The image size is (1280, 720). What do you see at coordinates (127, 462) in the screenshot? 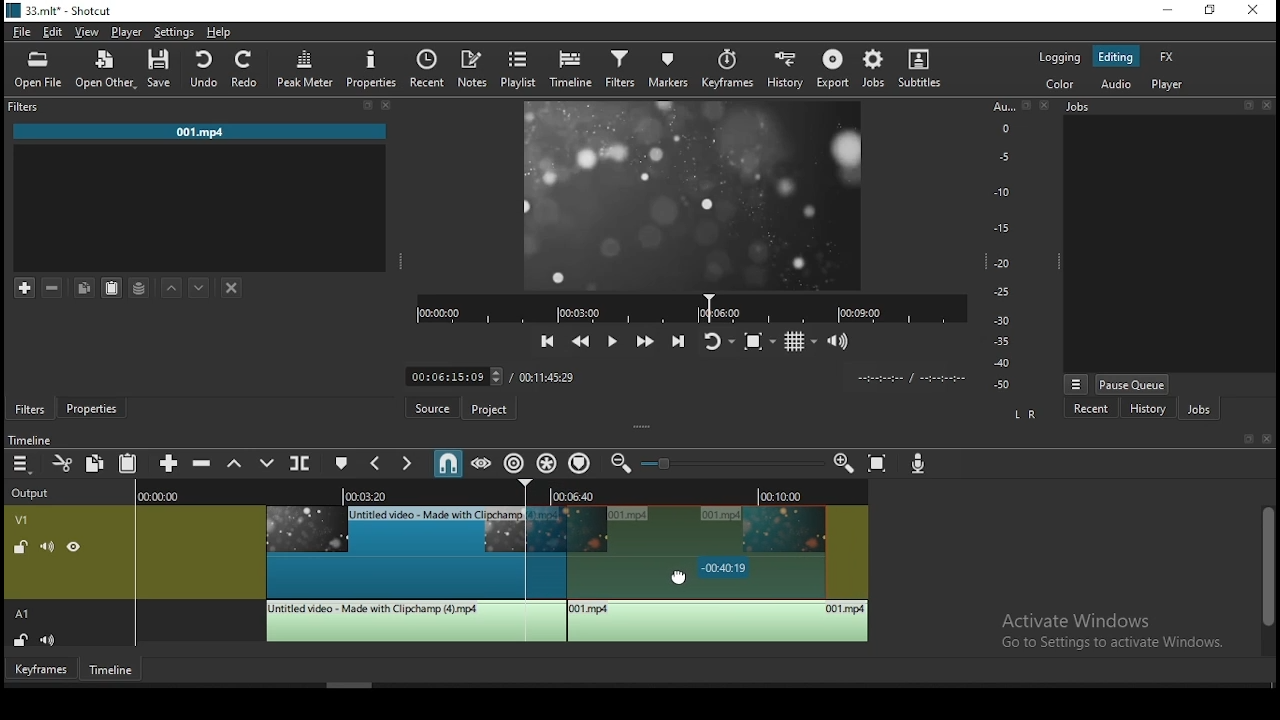
I see `paste` at bounding box center [127, 462].